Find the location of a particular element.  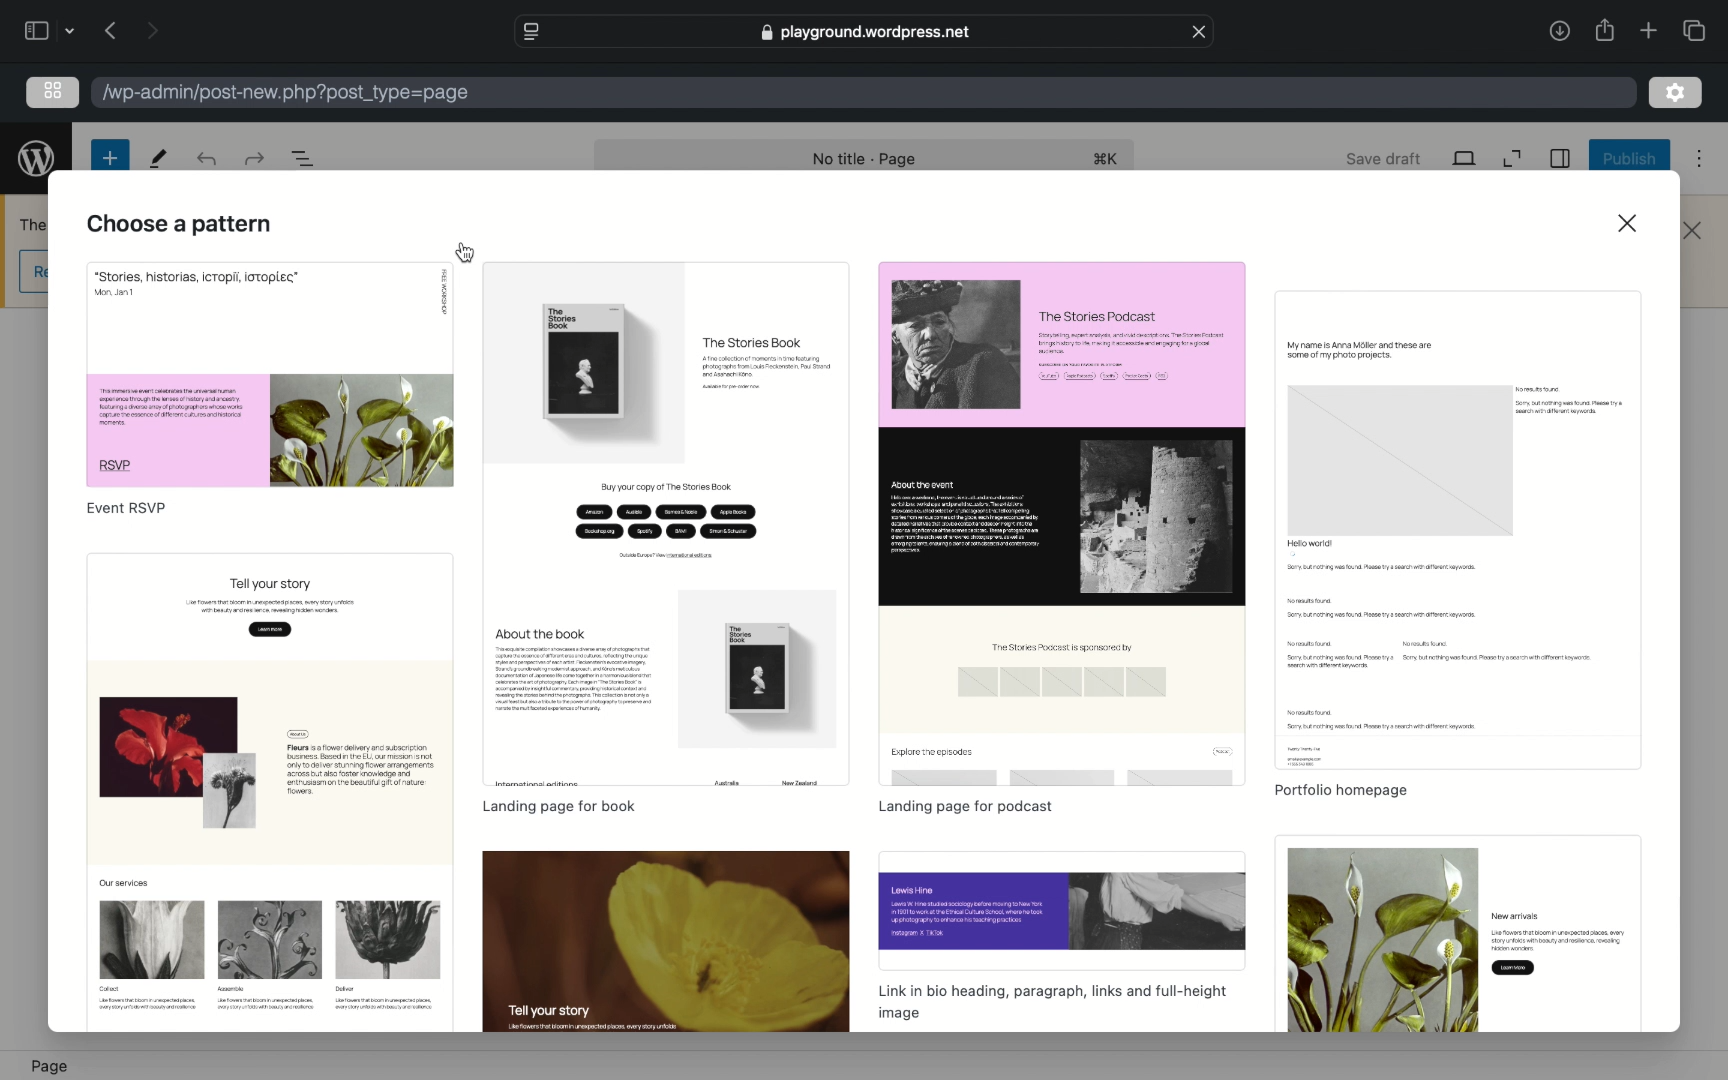

page is located at coordinates (53, 1067).